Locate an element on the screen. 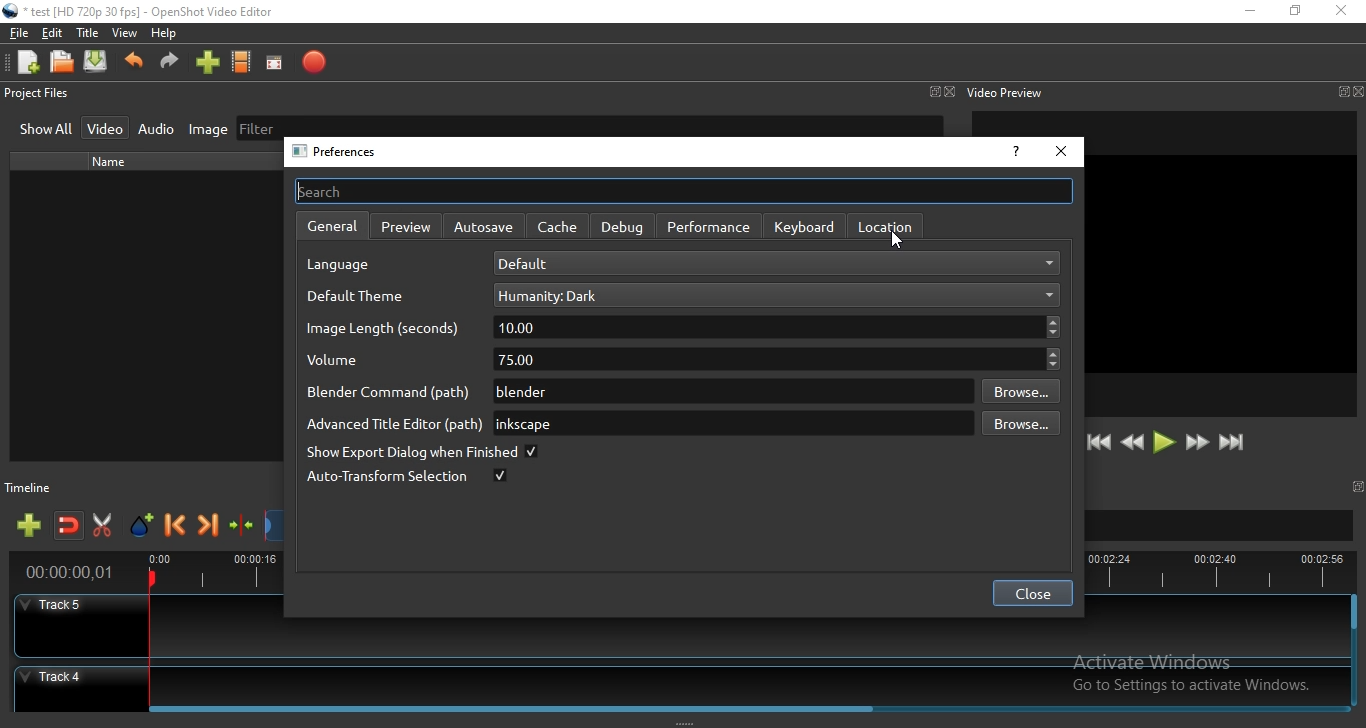 This screenshot has width=1366, height=728. Disable snapping is located at coordinates (69, 527).